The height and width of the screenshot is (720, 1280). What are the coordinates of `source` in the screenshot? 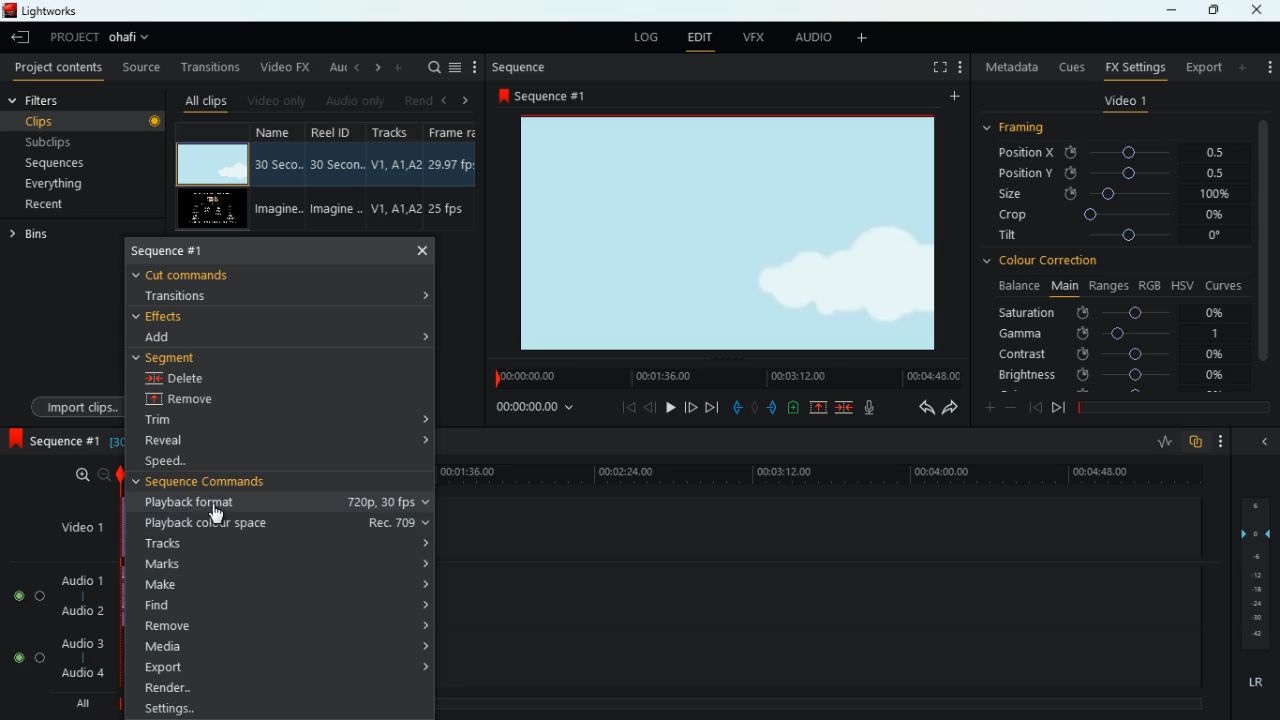 It's located at (139, 68).